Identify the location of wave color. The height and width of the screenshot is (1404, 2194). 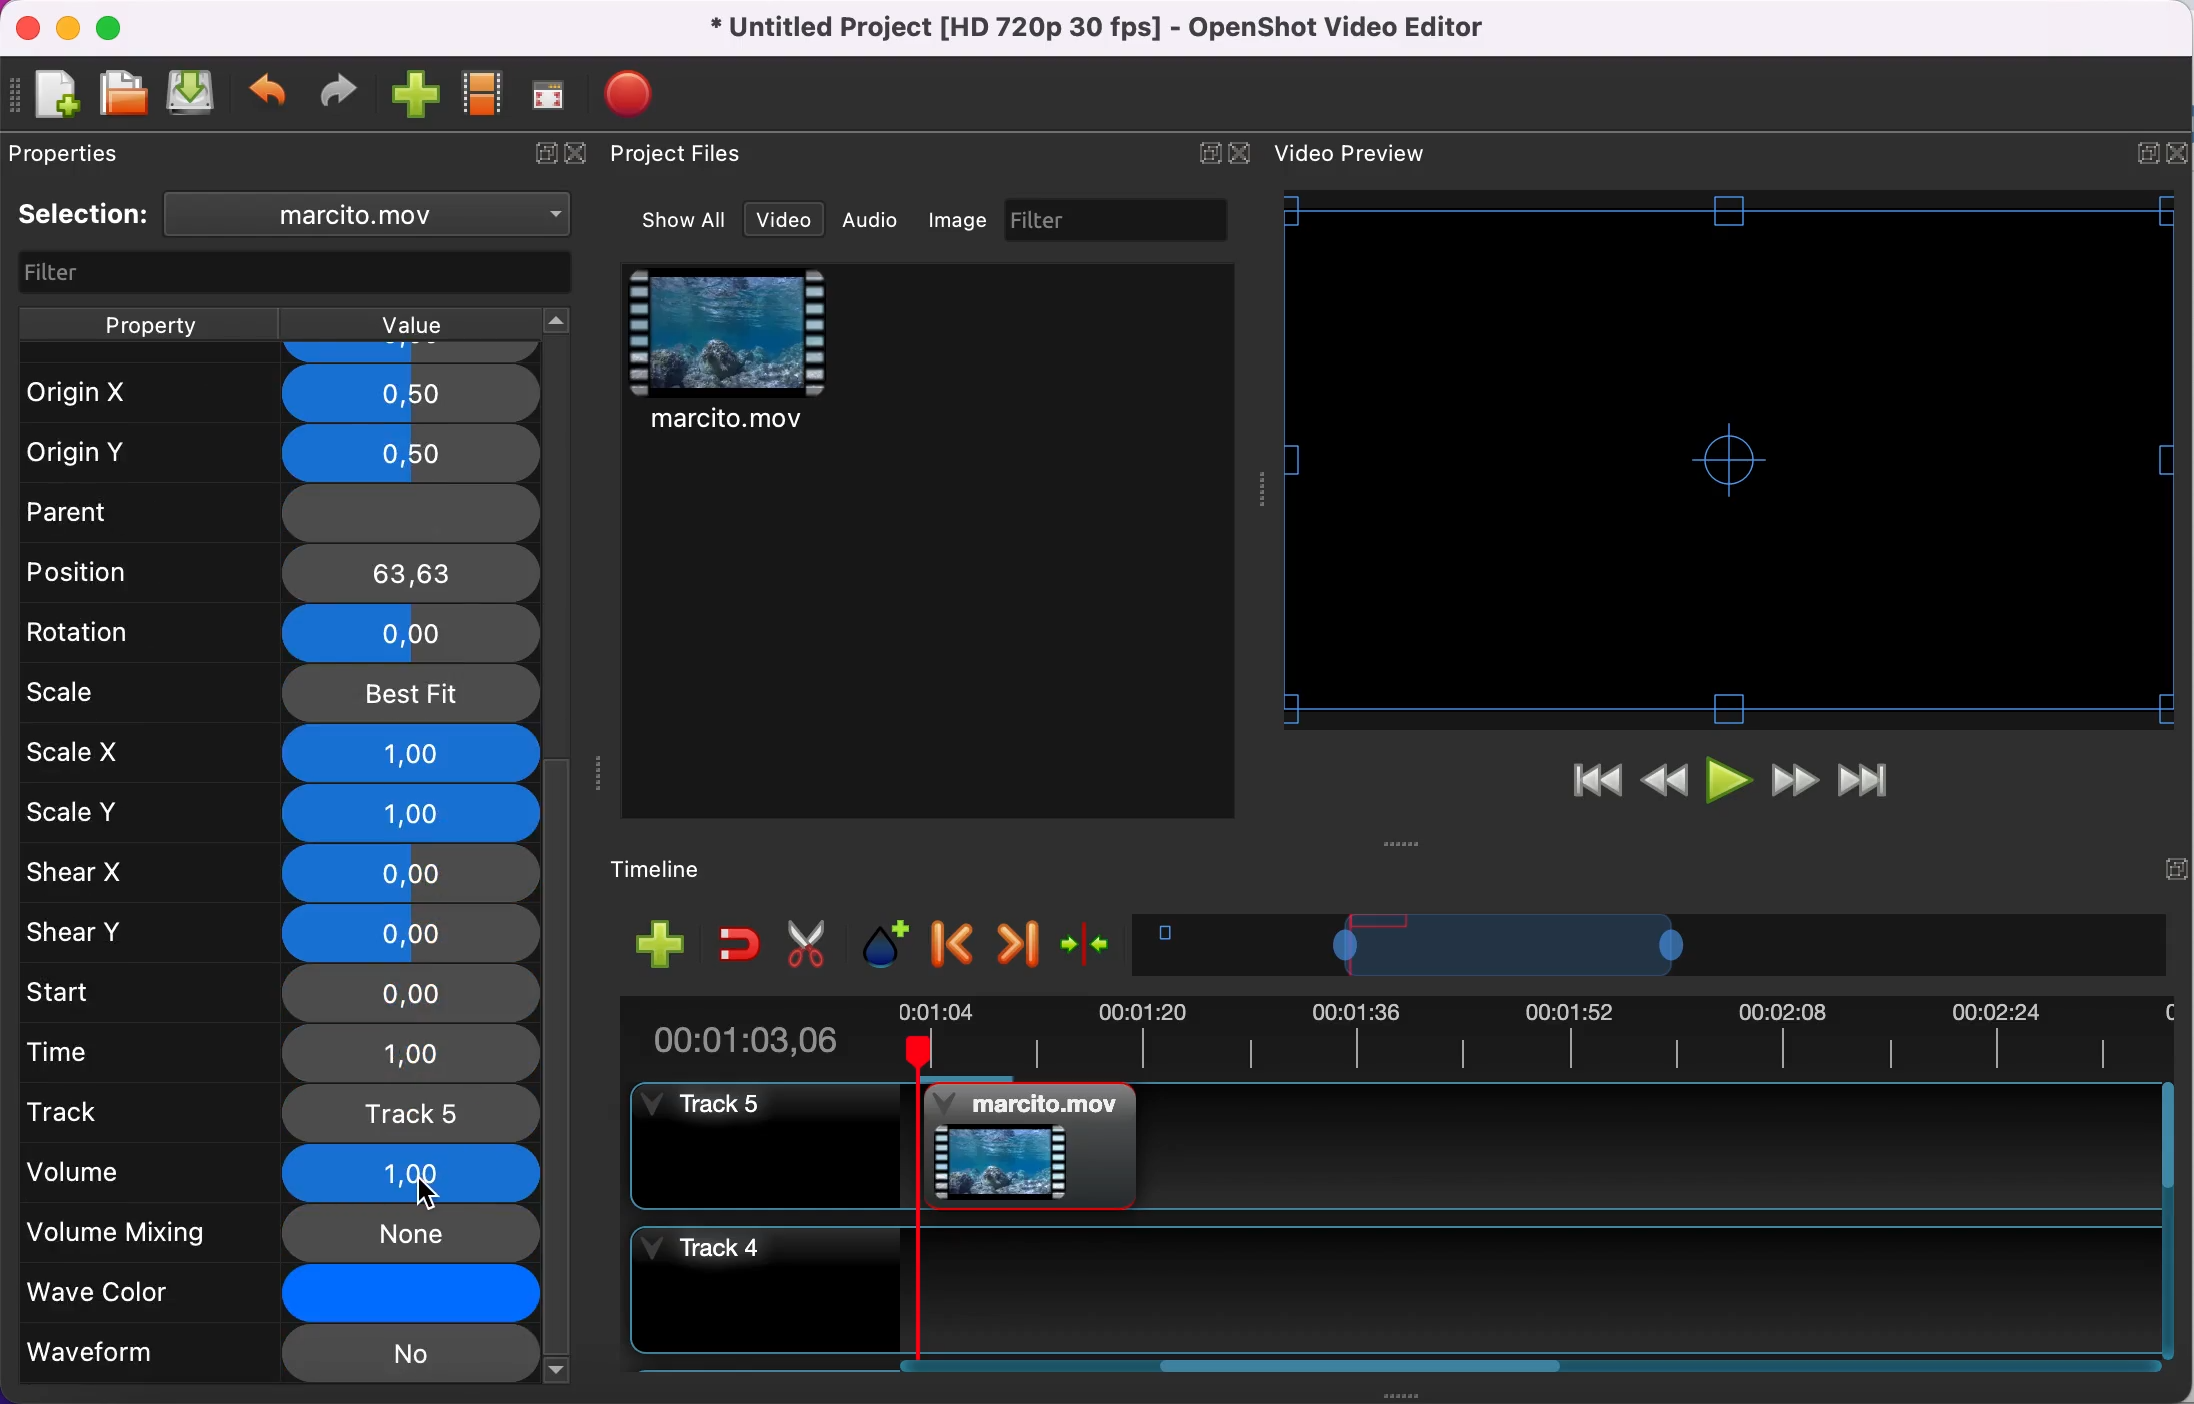
(281, 1296).